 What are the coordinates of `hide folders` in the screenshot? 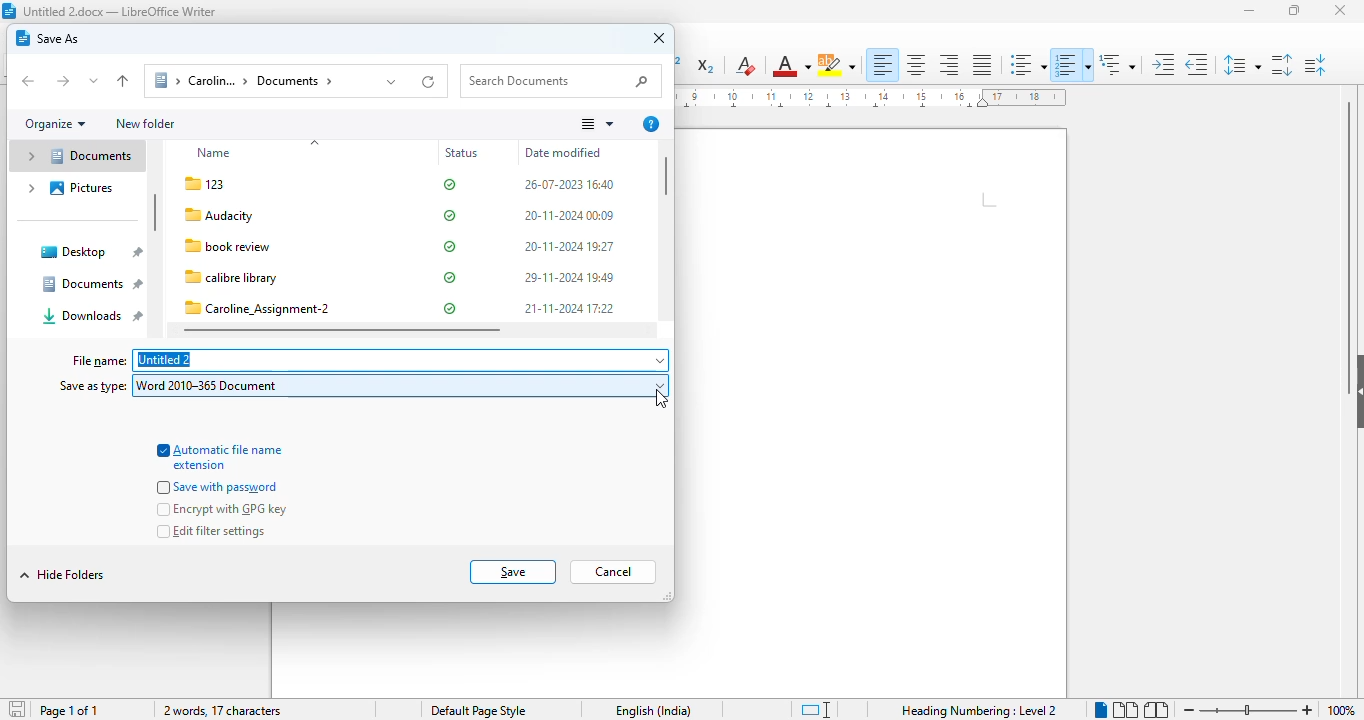 It's located at (62, 574).